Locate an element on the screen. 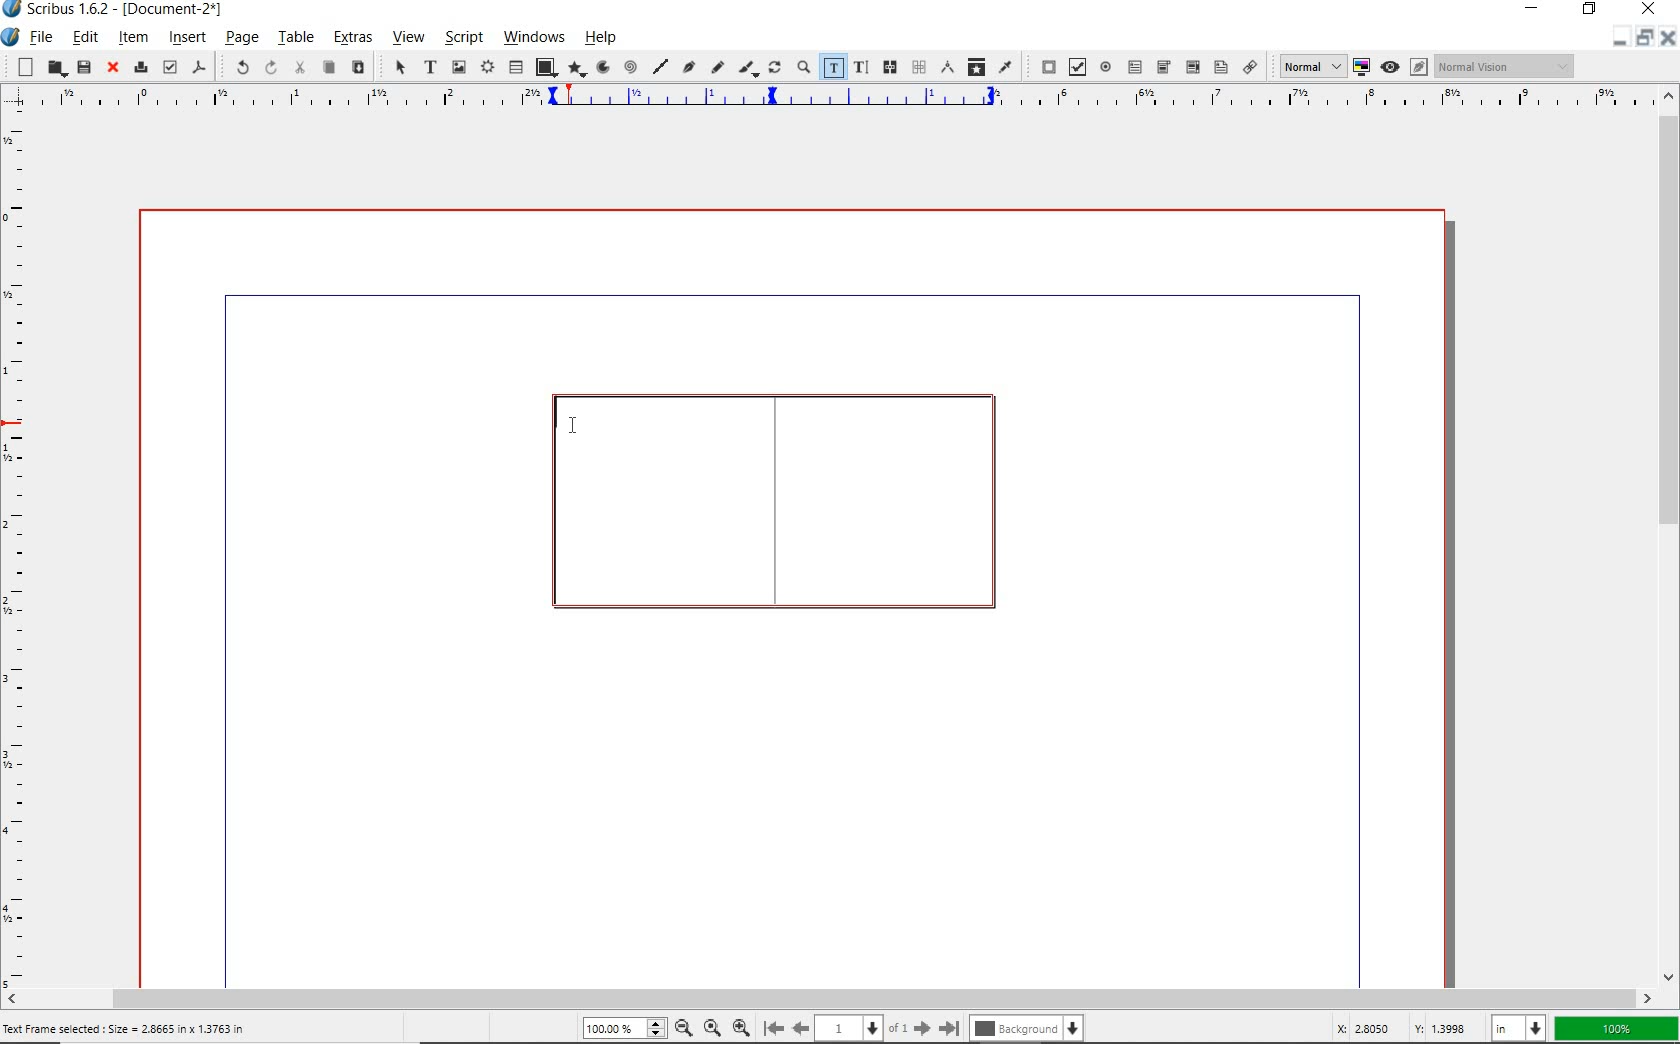 The width and height of the screenshot is (1680, 1044). close is located at coordinates (112, 68).